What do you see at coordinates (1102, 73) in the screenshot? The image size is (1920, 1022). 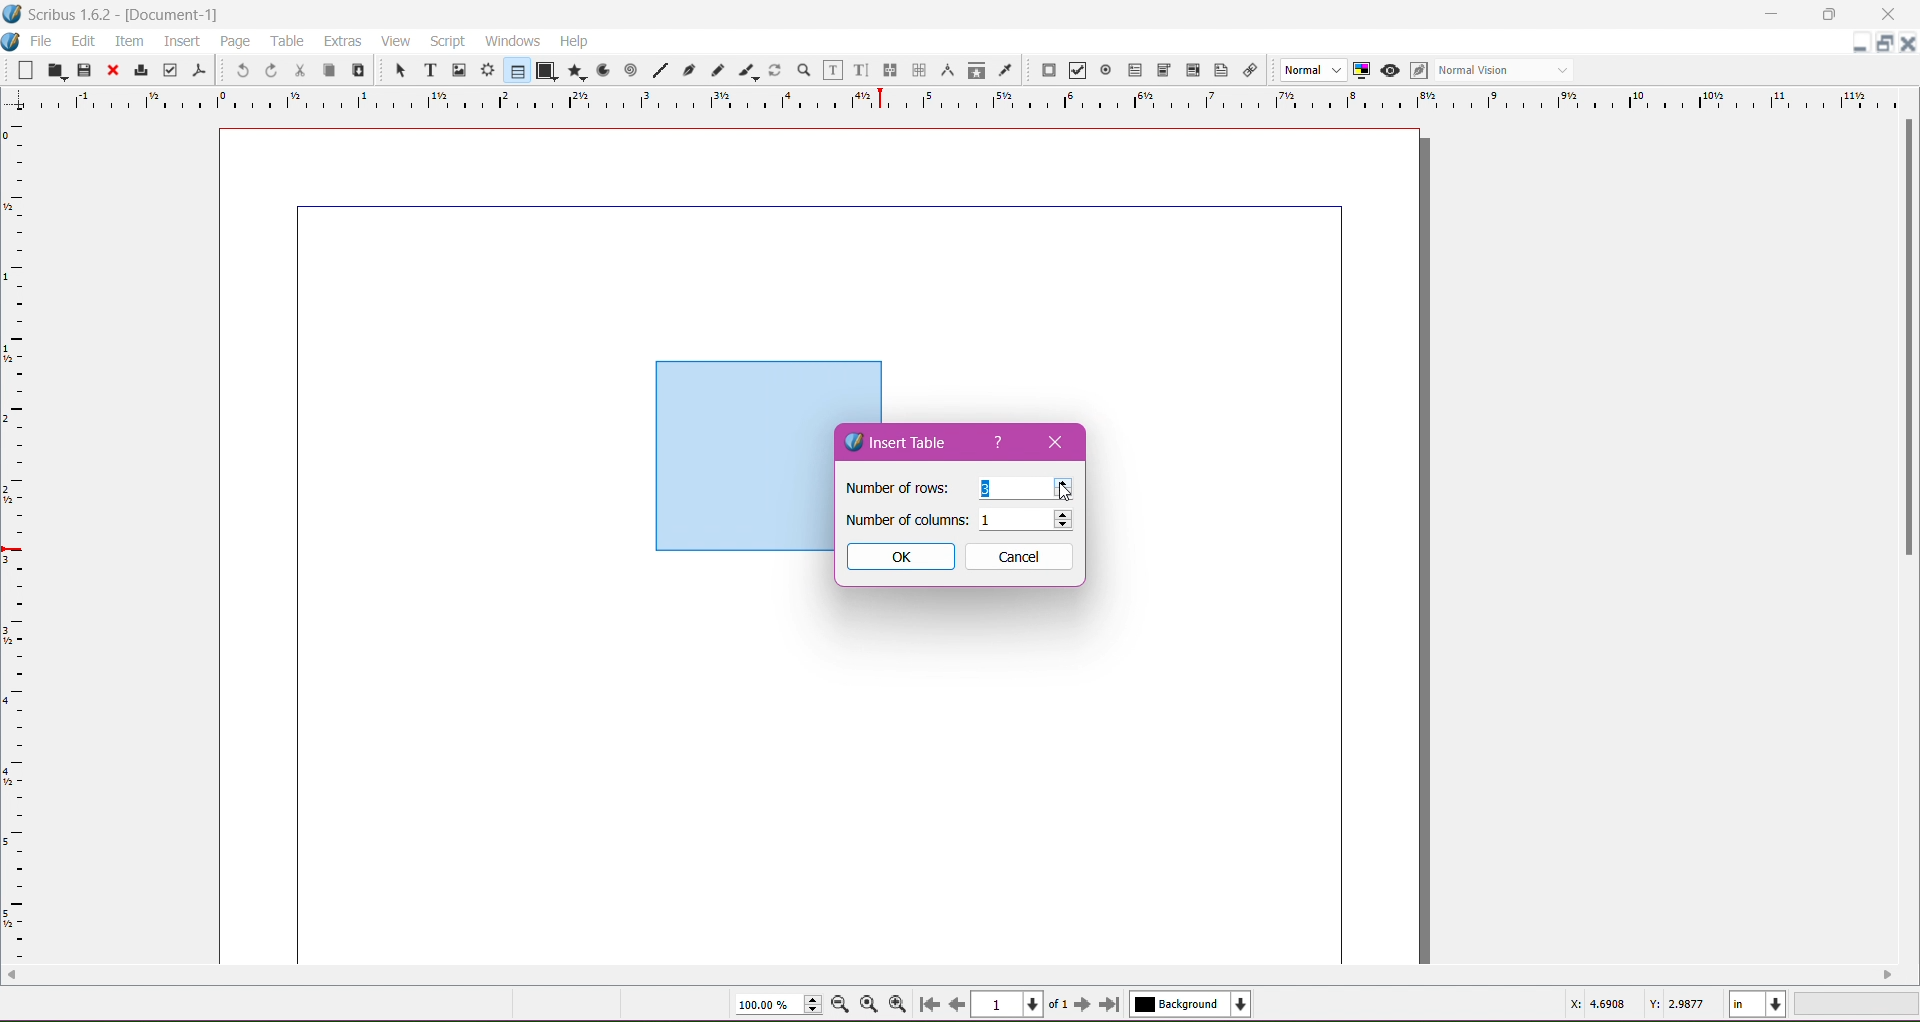 I see `PDF Radio Button` at bounding box center [1102, 73].